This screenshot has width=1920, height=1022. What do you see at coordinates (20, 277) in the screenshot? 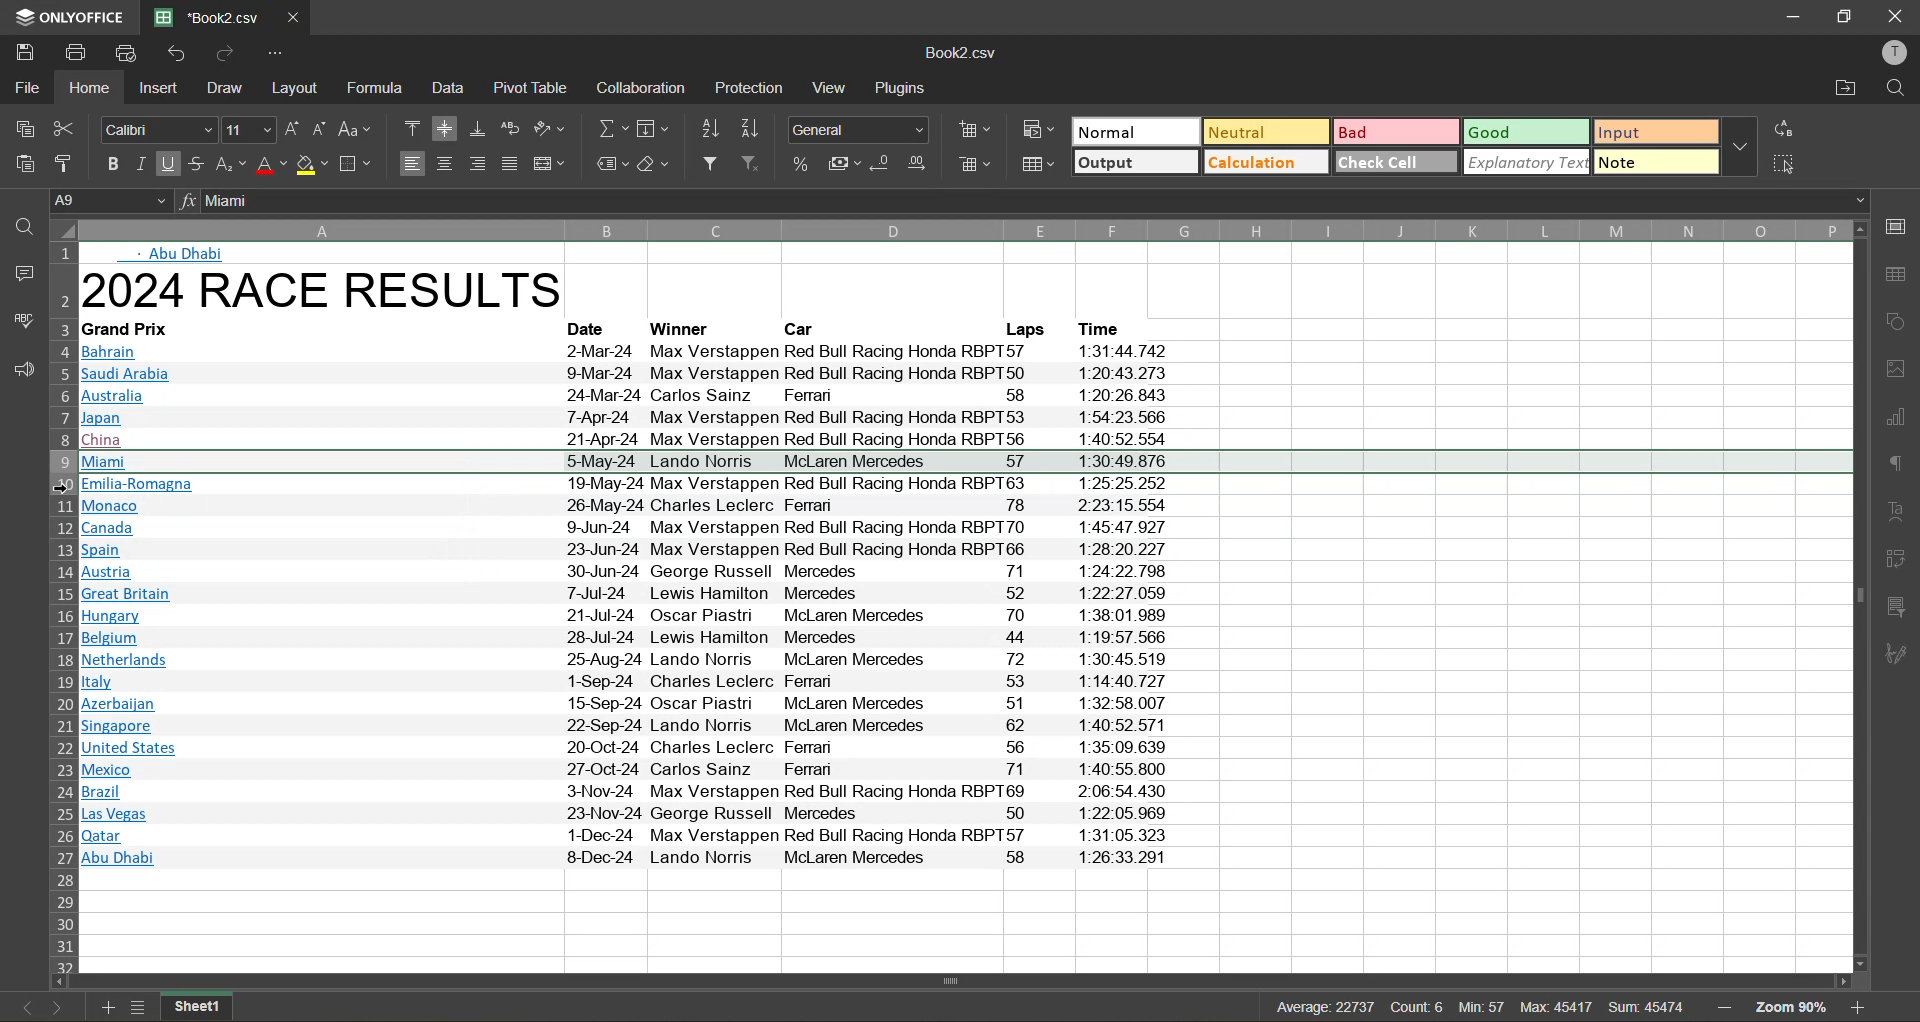
I see `comments` at bounding box center [20, 277].